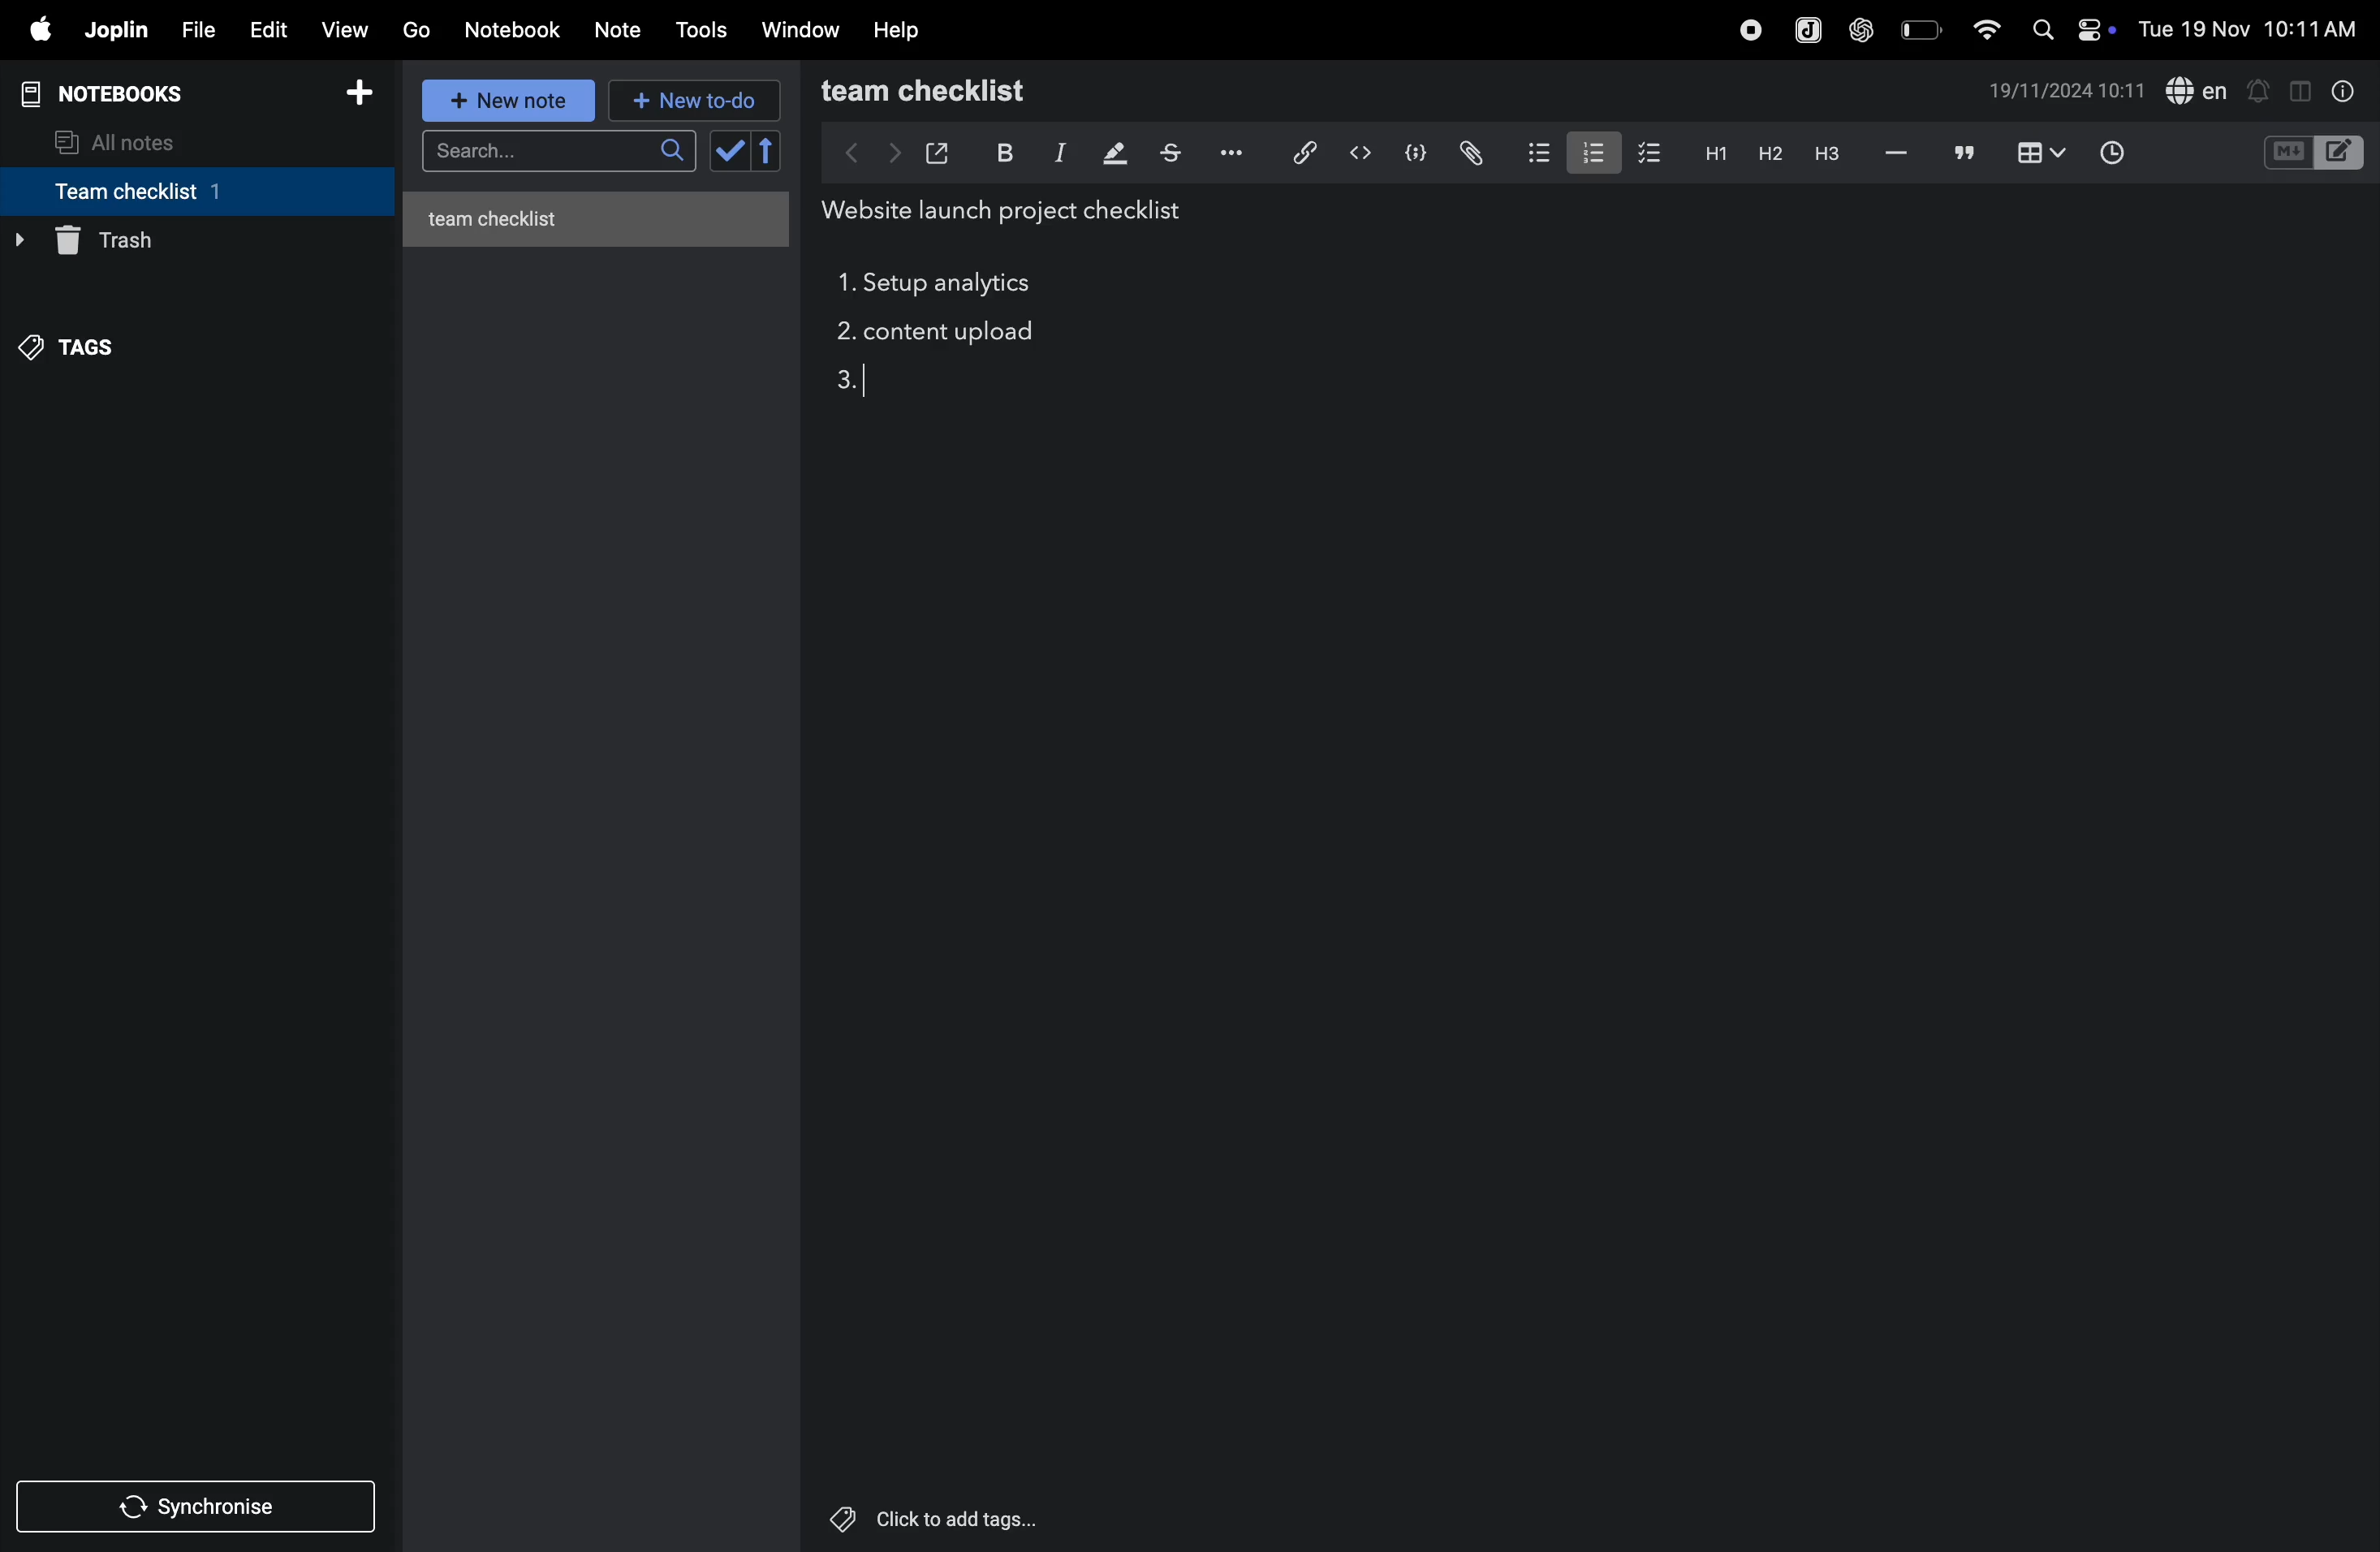 Image resolution: width=2380 pixels, height=1552 pixels. What do you see at coordinates (511, 102) in the screenshot?
I see `new note` at bounding box center [511, 102].